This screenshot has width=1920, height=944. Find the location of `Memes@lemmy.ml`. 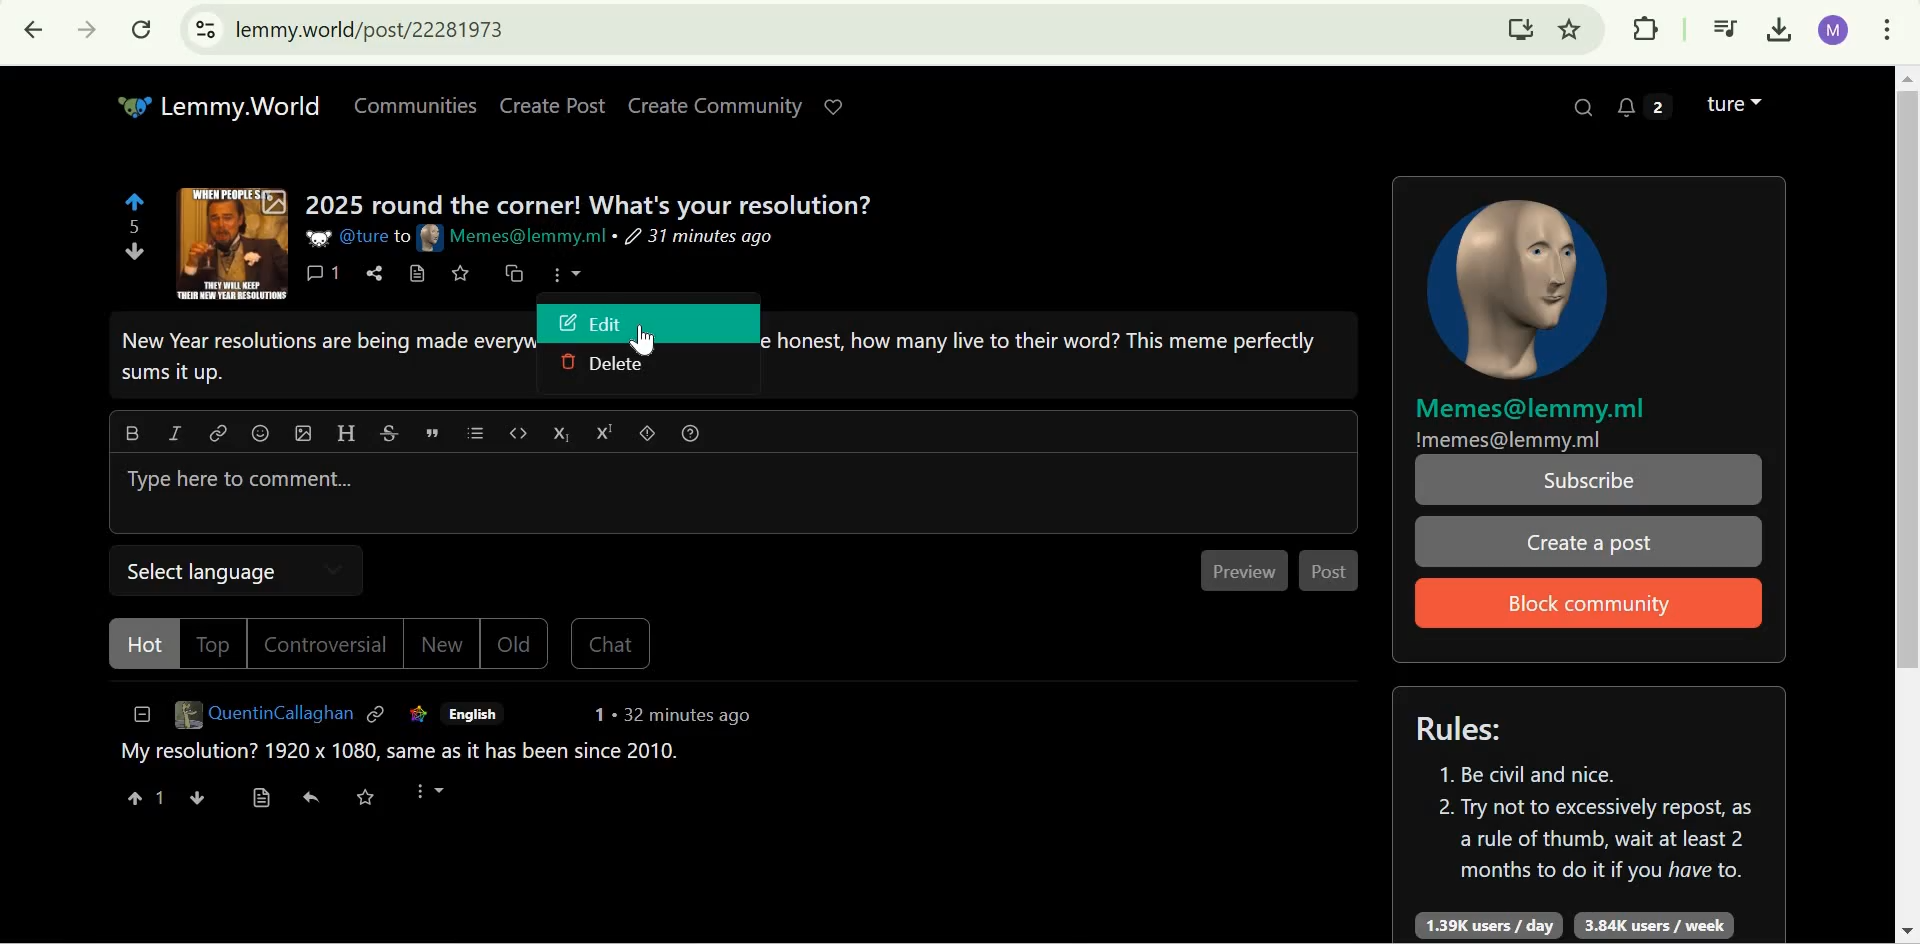

Memes@lemmy.ml is located at coordinates (514, 236).